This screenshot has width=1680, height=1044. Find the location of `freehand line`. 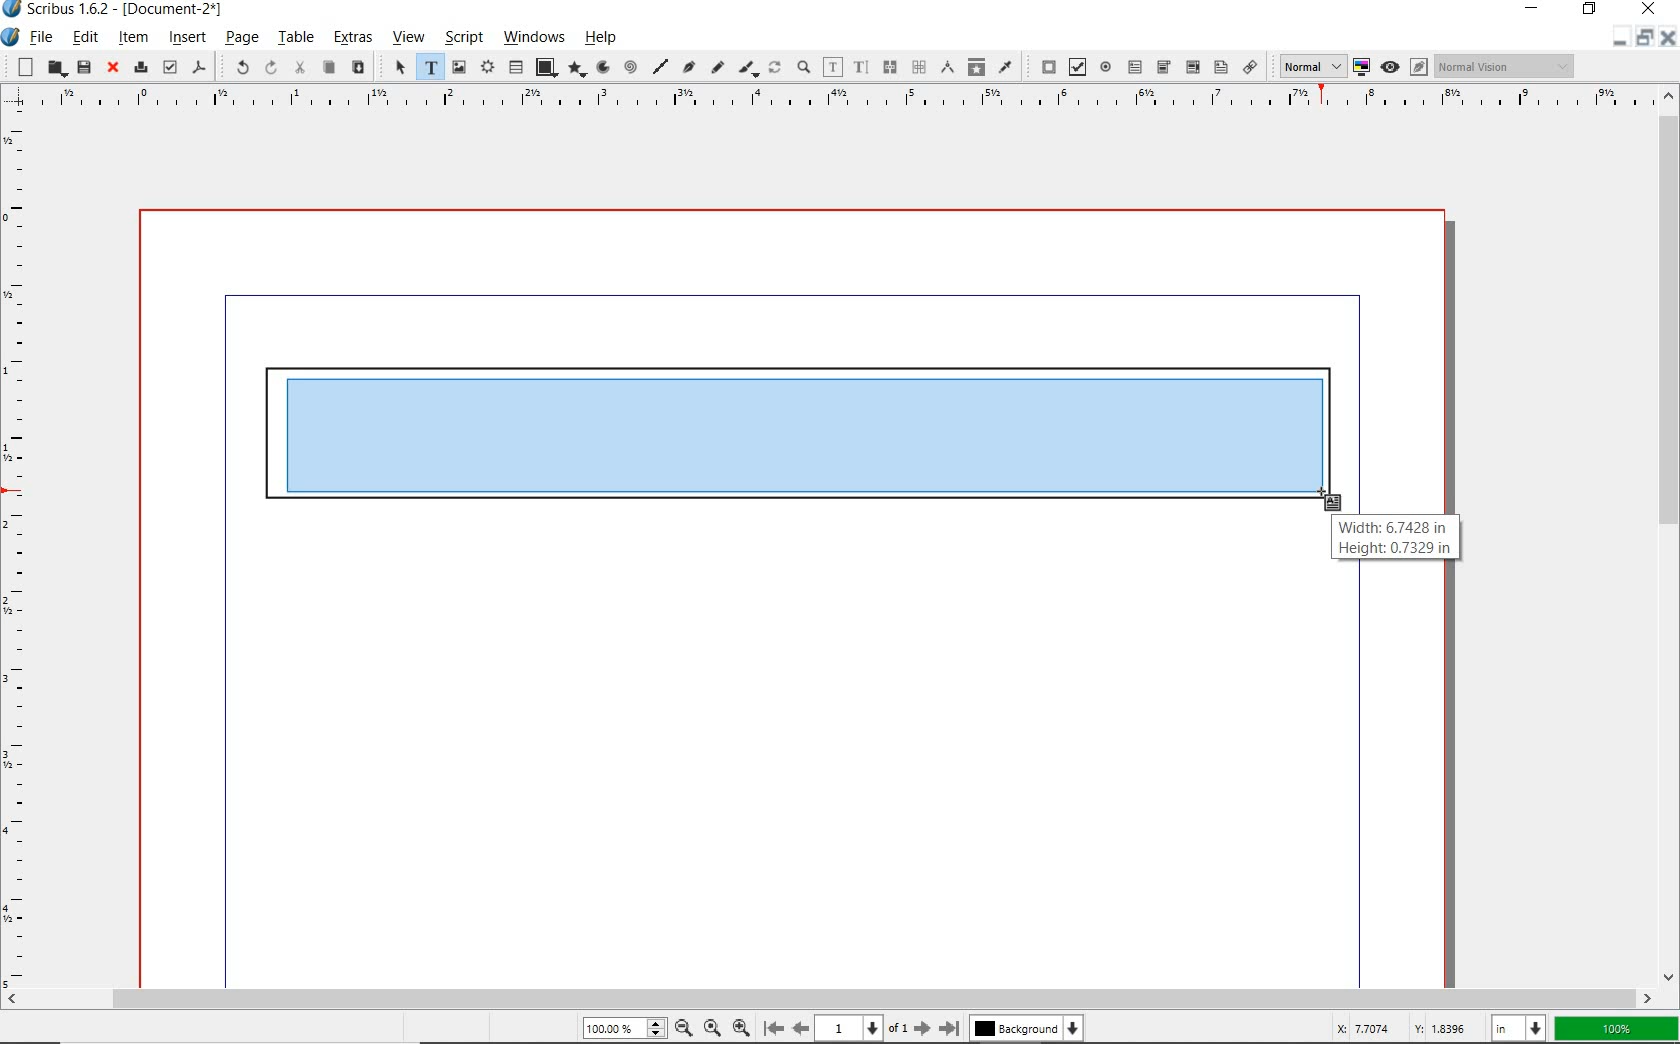

freehand line is located at coordinates (717, 68).